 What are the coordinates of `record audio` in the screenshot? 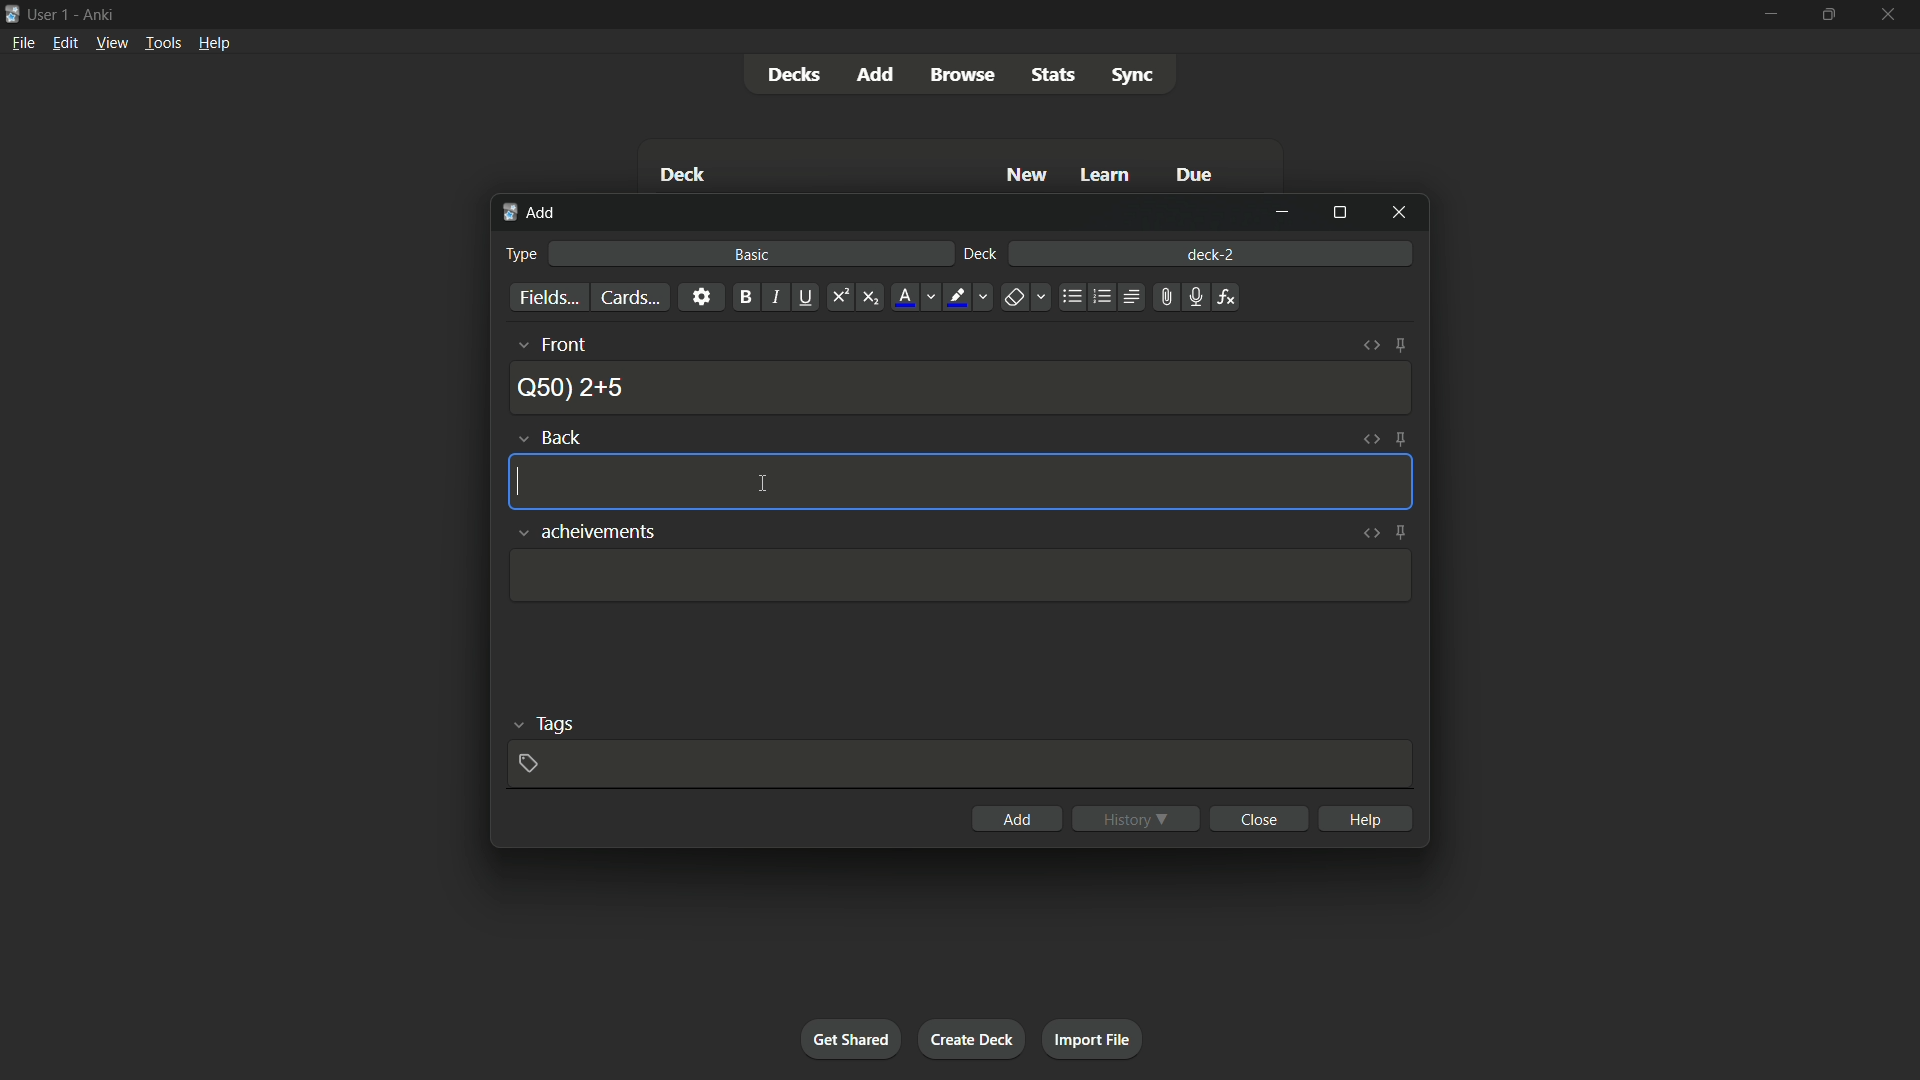 It's located at (1195, 297).